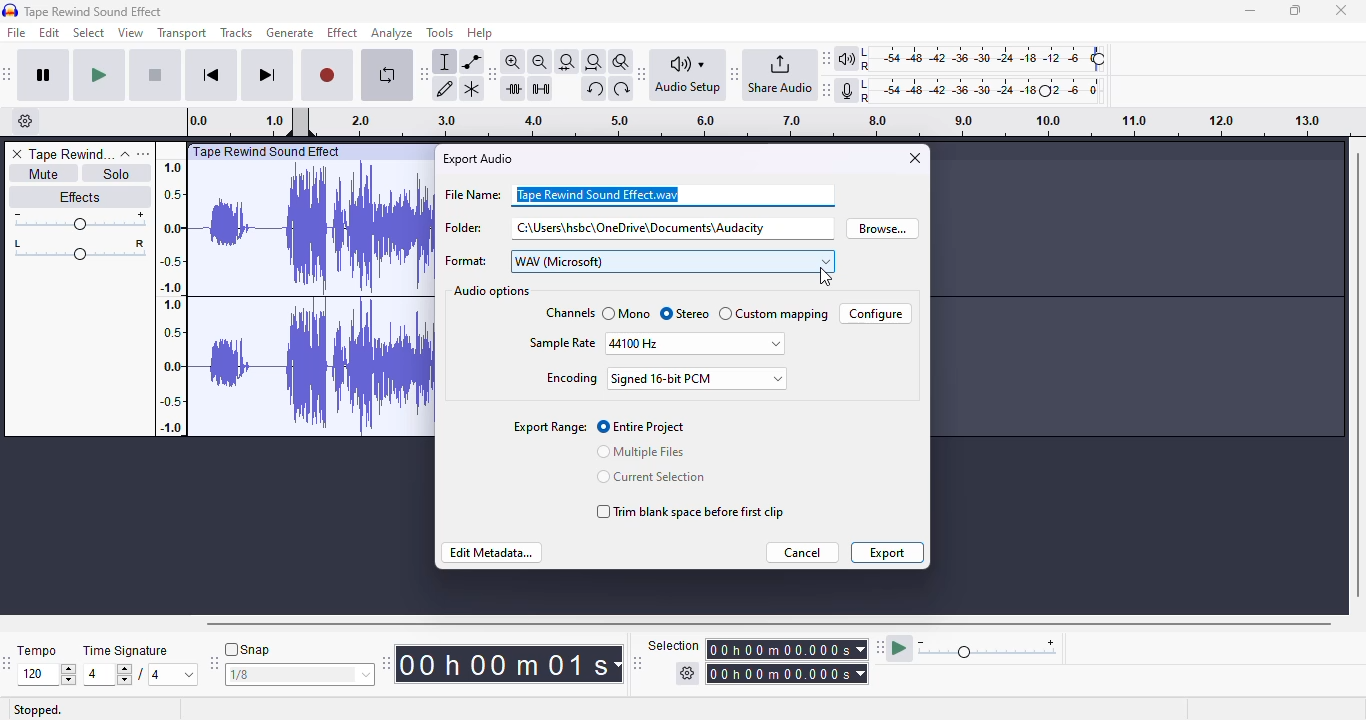  I want to click on folder, so click(639, 228).